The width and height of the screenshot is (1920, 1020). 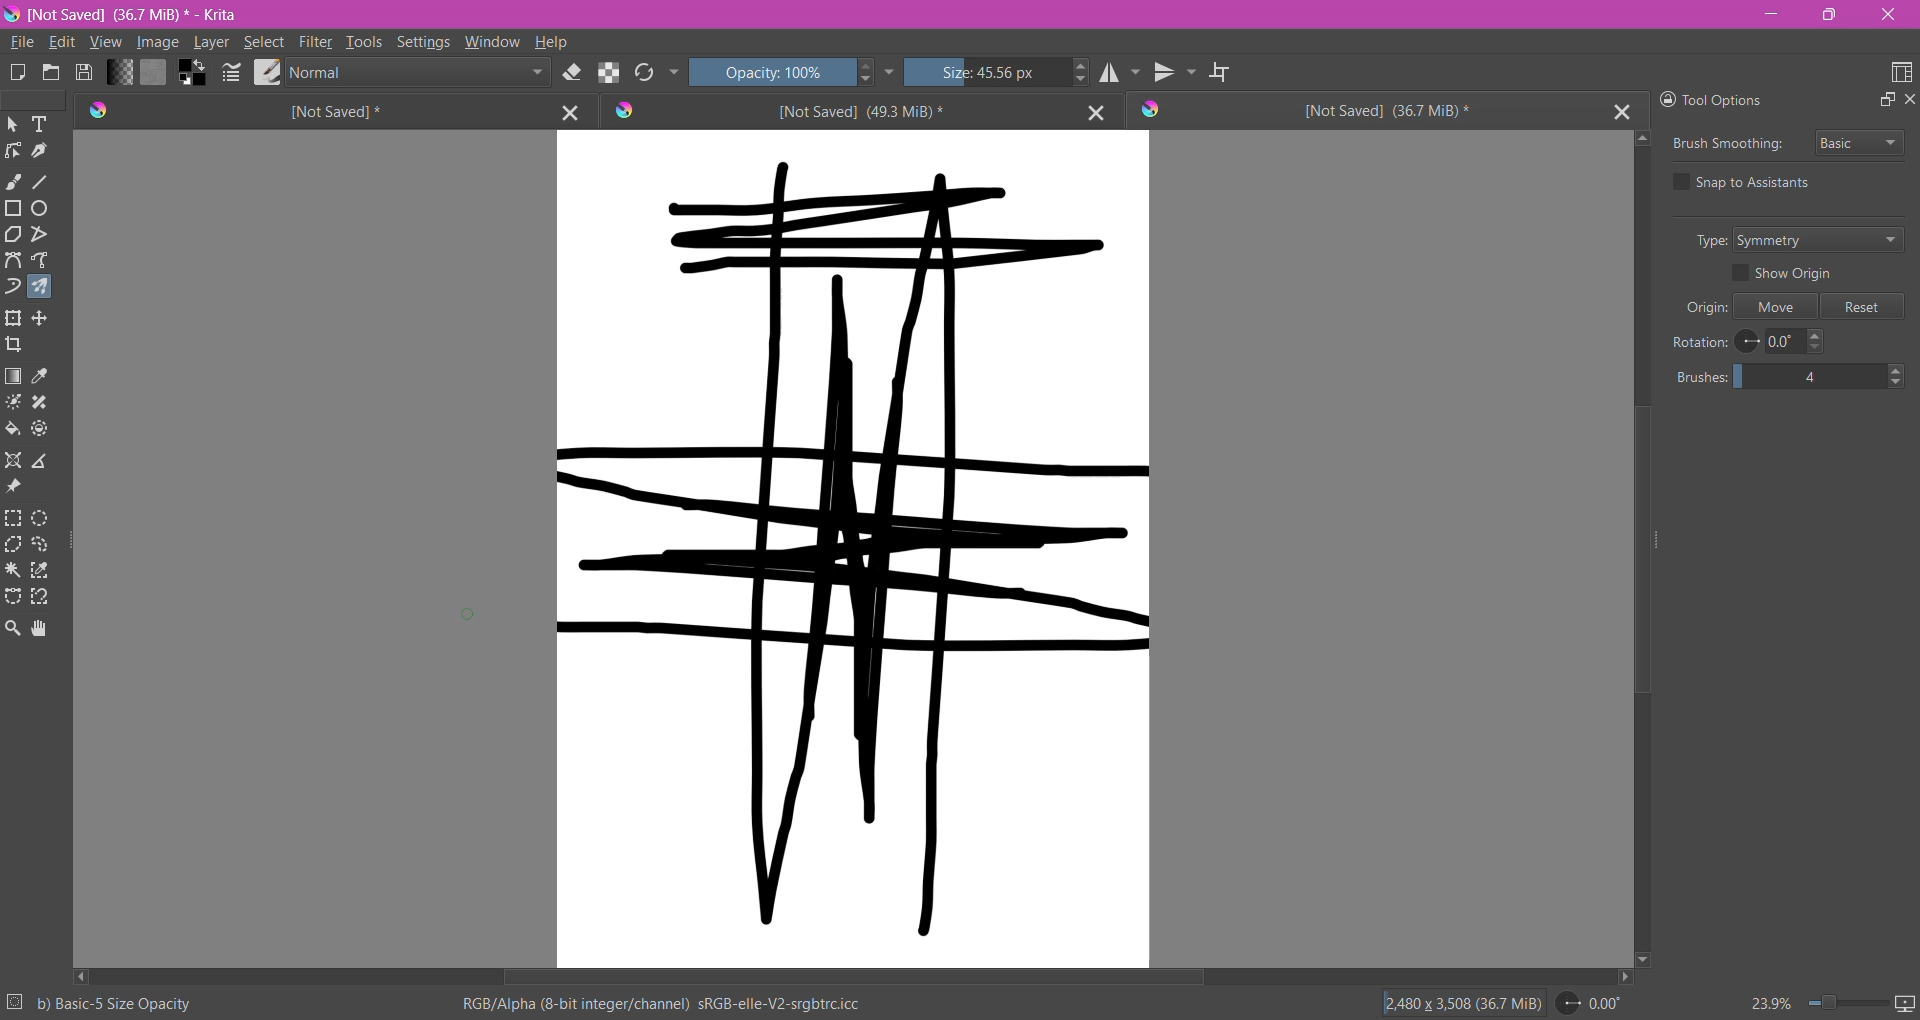 What do you see at coordinates (141, 15) in the screenshot?
I see `File Name, Size` at bounding box center [141, 15].